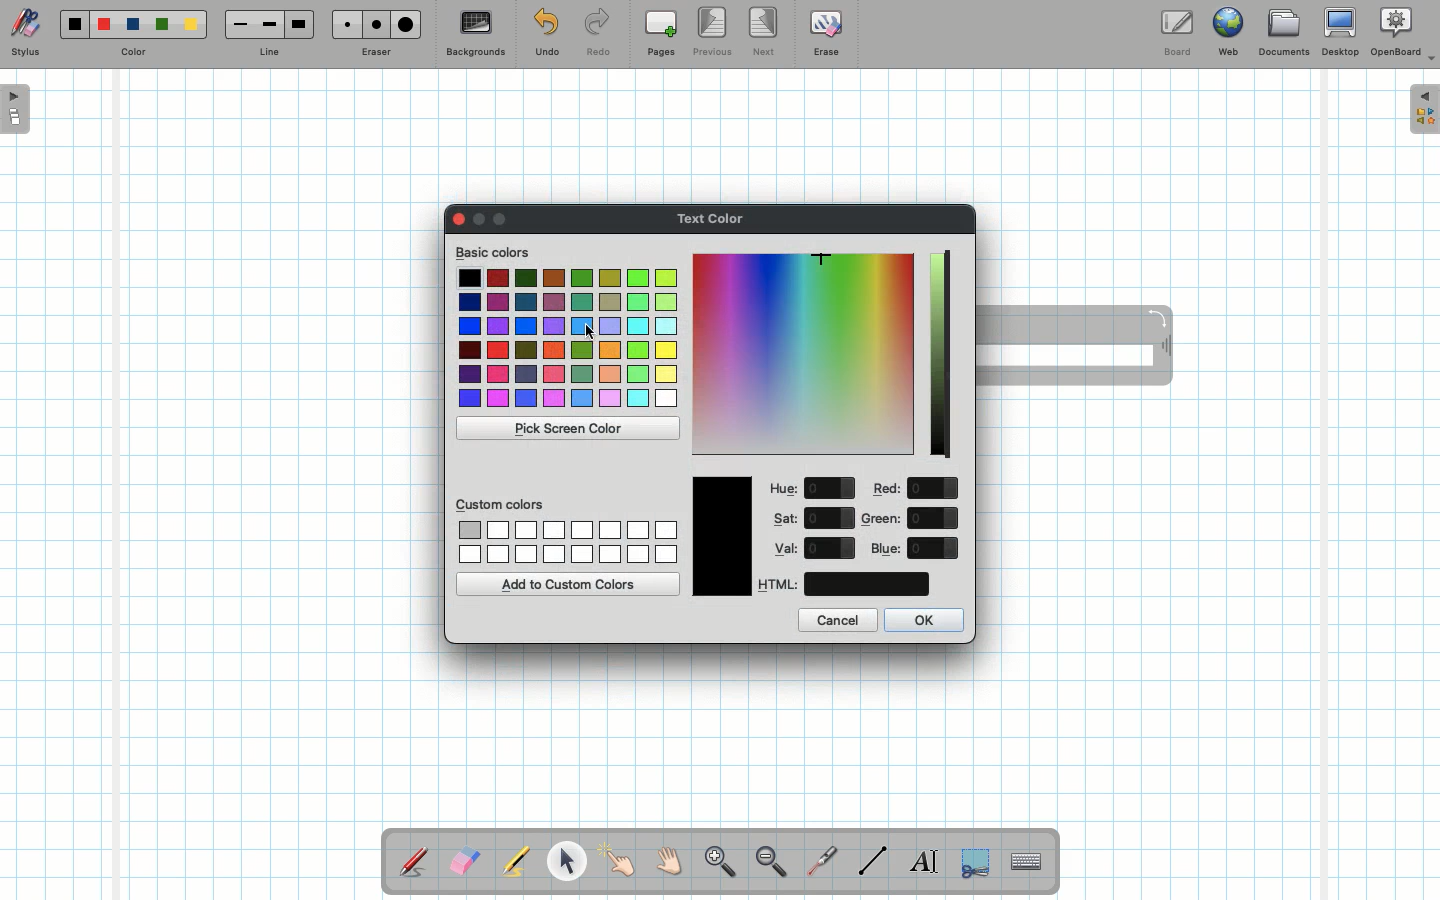 This screenshot has height=900, width=1440. I want to click on OpenBoard, so click(1403, 32).